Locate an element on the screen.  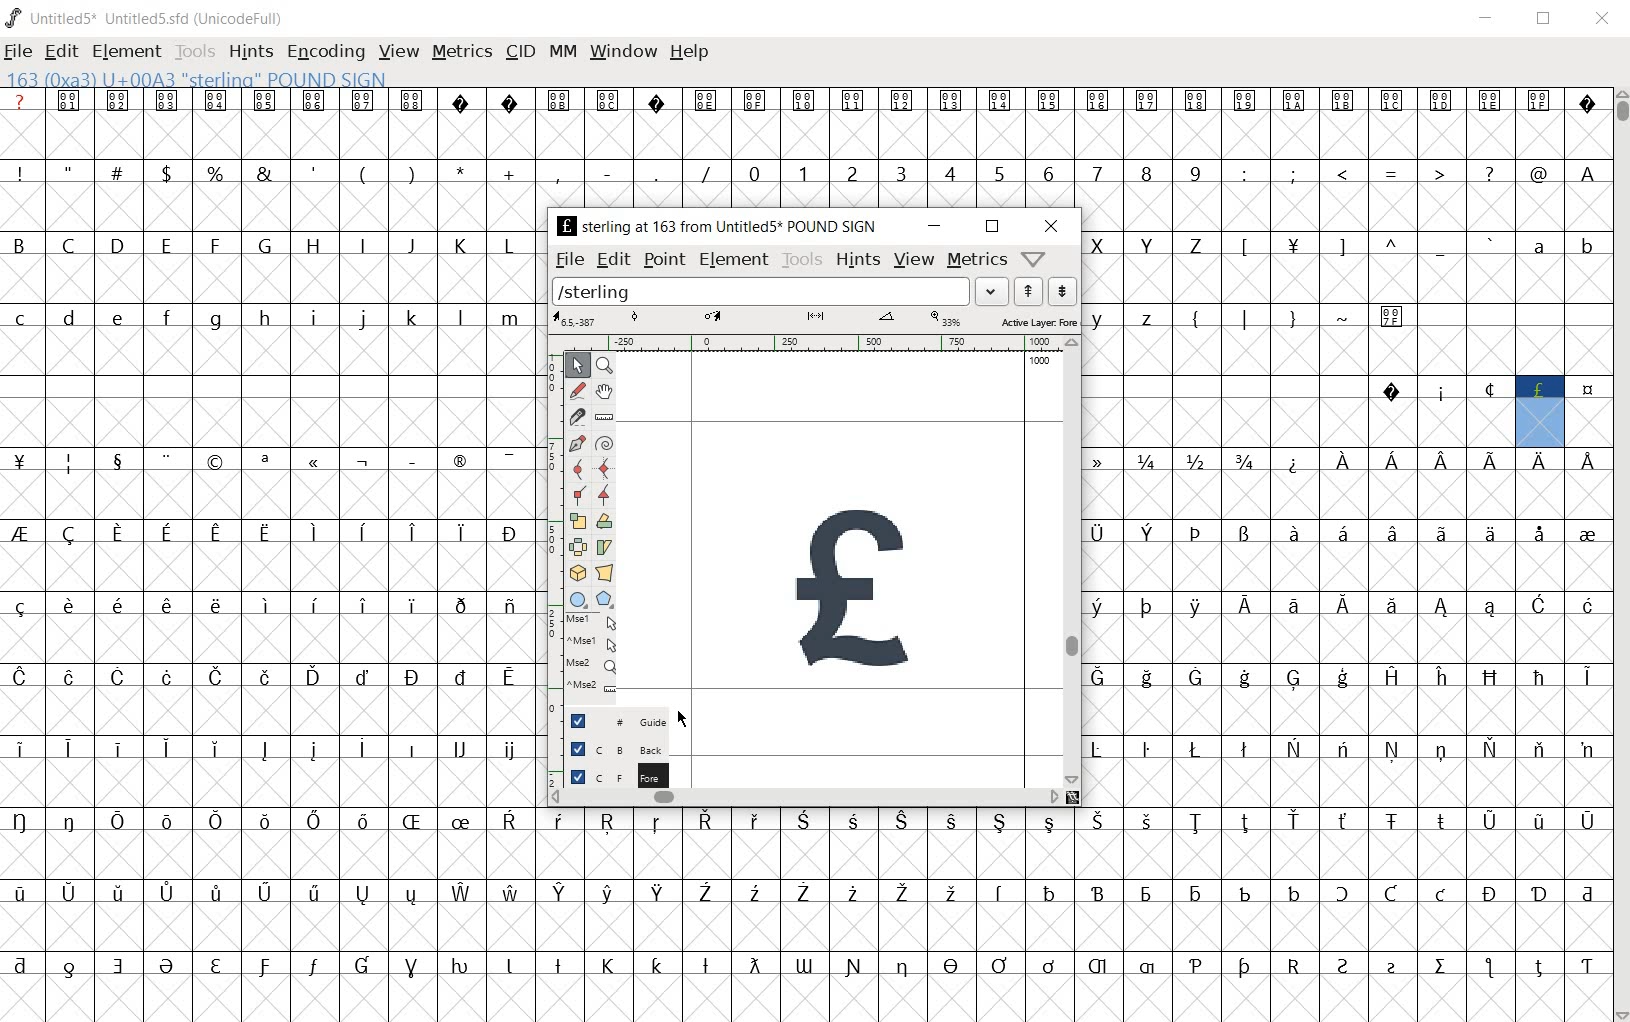
freehand is located at coordinates (580, 393).